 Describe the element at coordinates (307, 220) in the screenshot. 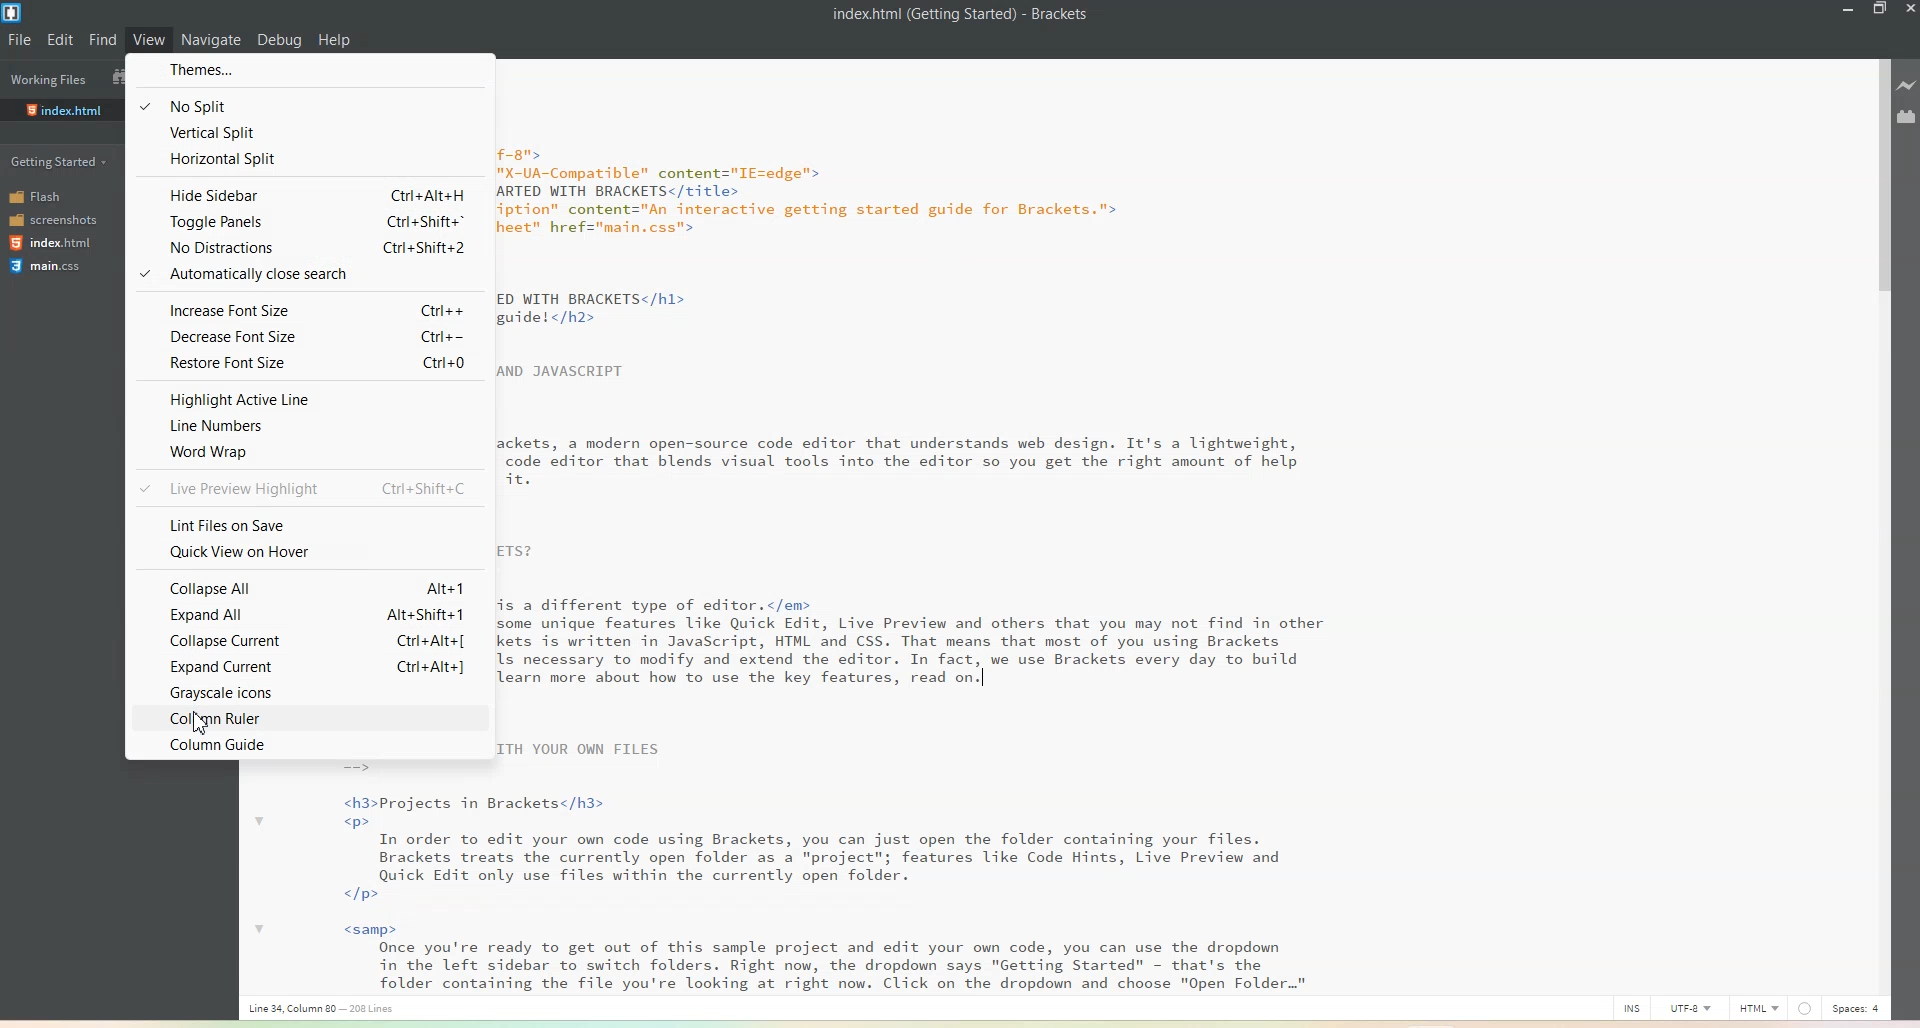

I see `Toggle Panels` at that location.